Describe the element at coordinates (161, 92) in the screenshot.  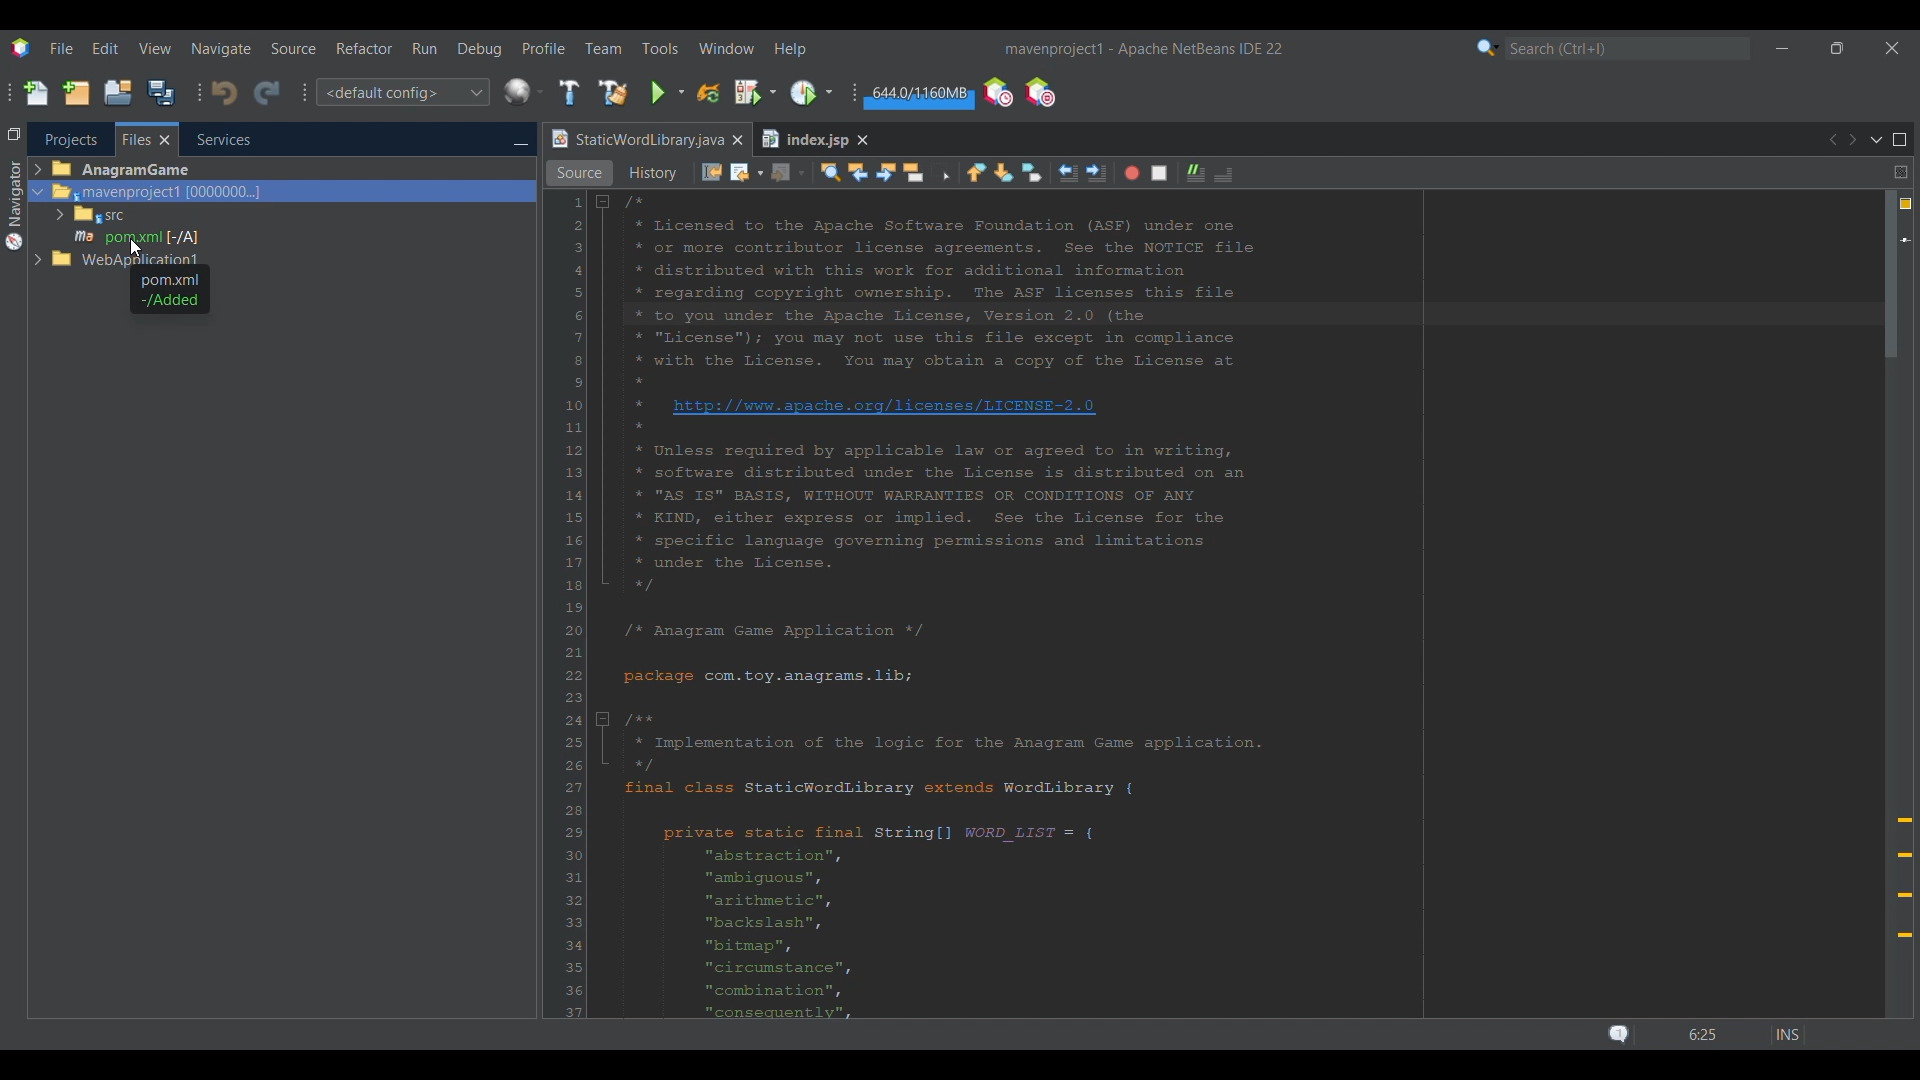
I see `Save all` at that location.